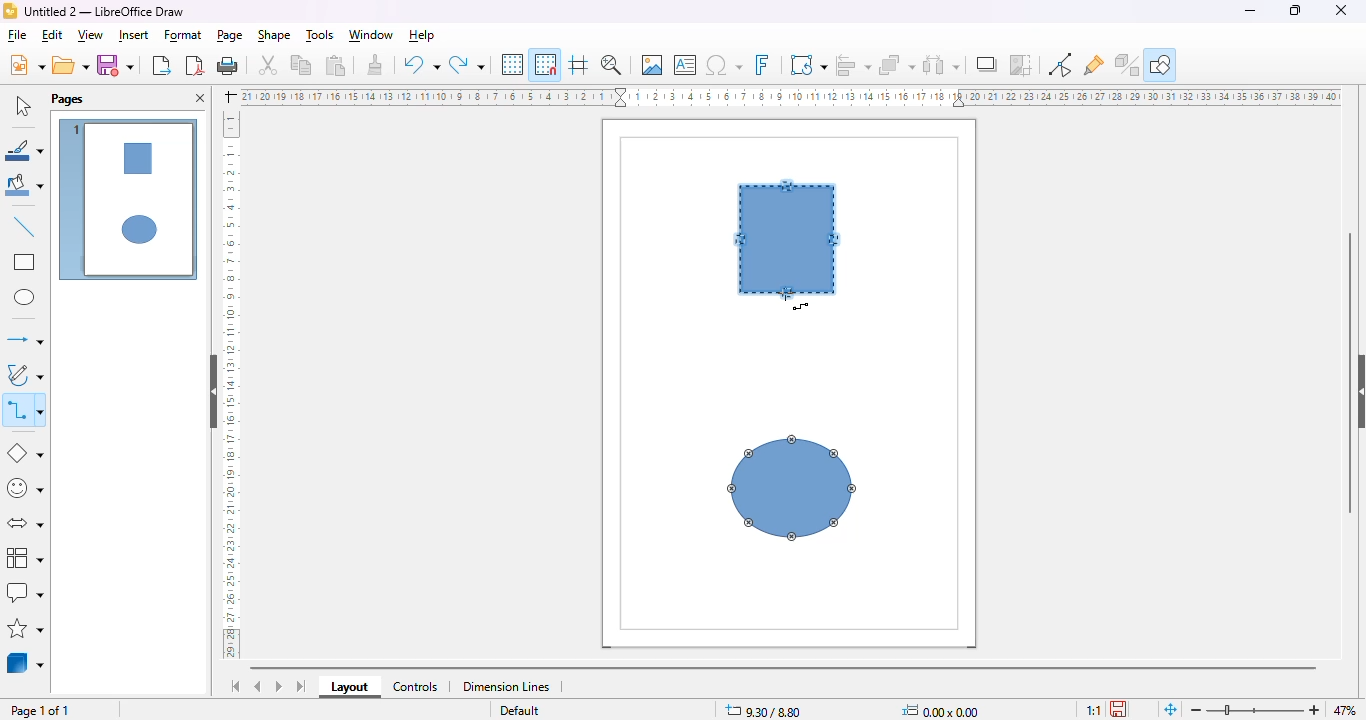 The width and height of the screenshot is (1366, 720). Describe the element at coordinates (53, 36) in the screenshot. I see `edit` at that location.